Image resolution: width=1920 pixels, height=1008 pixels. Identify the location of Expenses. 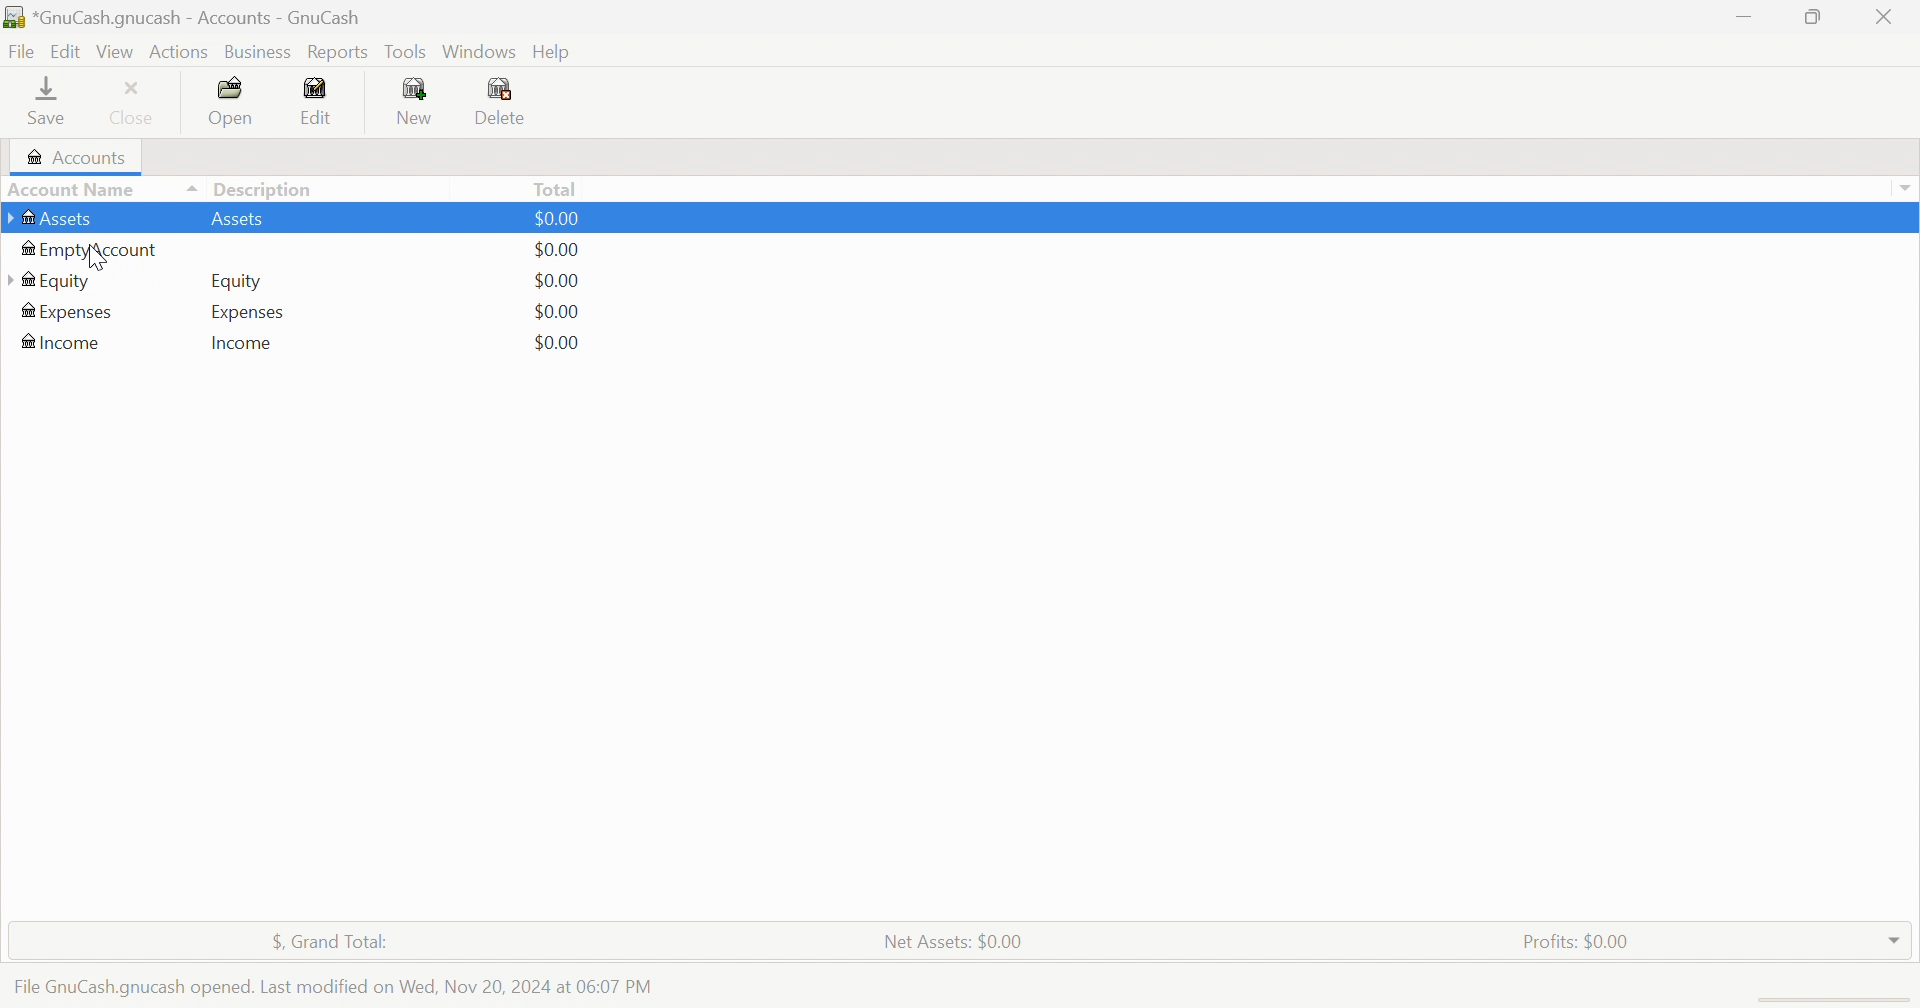
(75, 313).